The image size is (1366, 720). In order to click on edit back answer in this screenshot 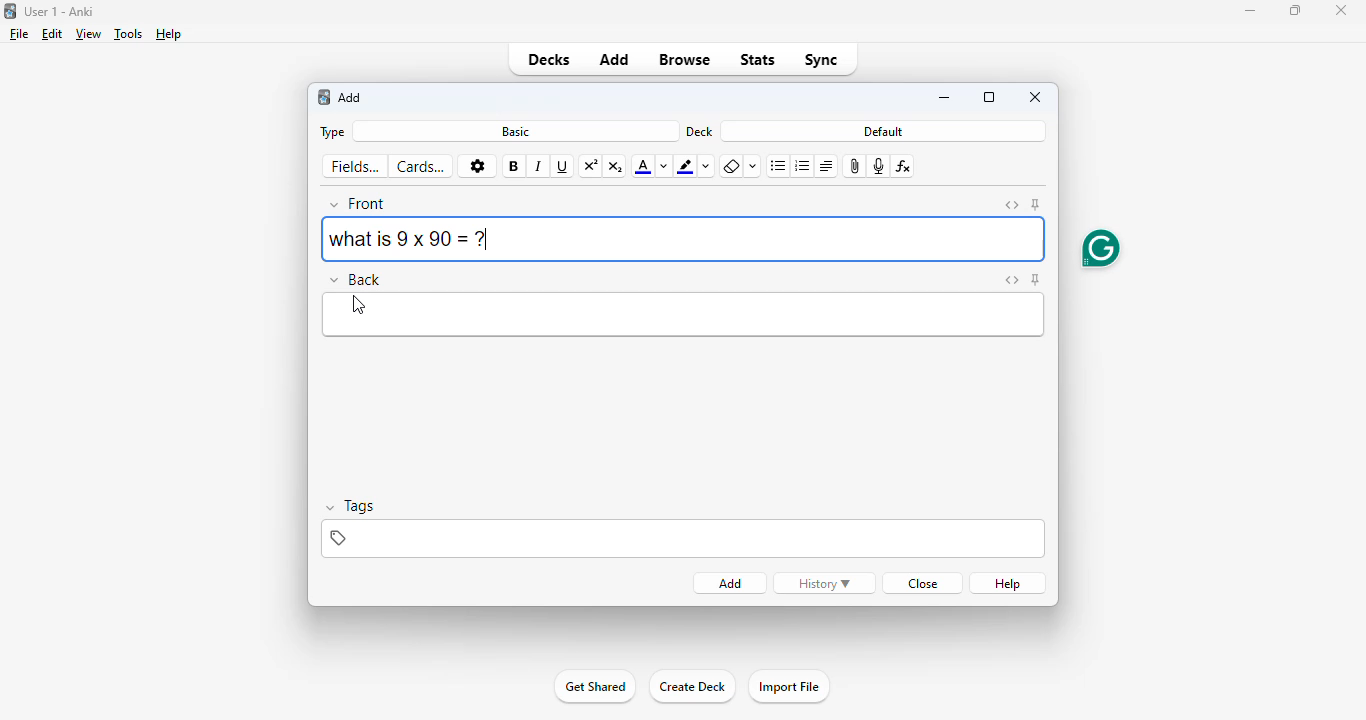, I will do `click(685, 315)`.